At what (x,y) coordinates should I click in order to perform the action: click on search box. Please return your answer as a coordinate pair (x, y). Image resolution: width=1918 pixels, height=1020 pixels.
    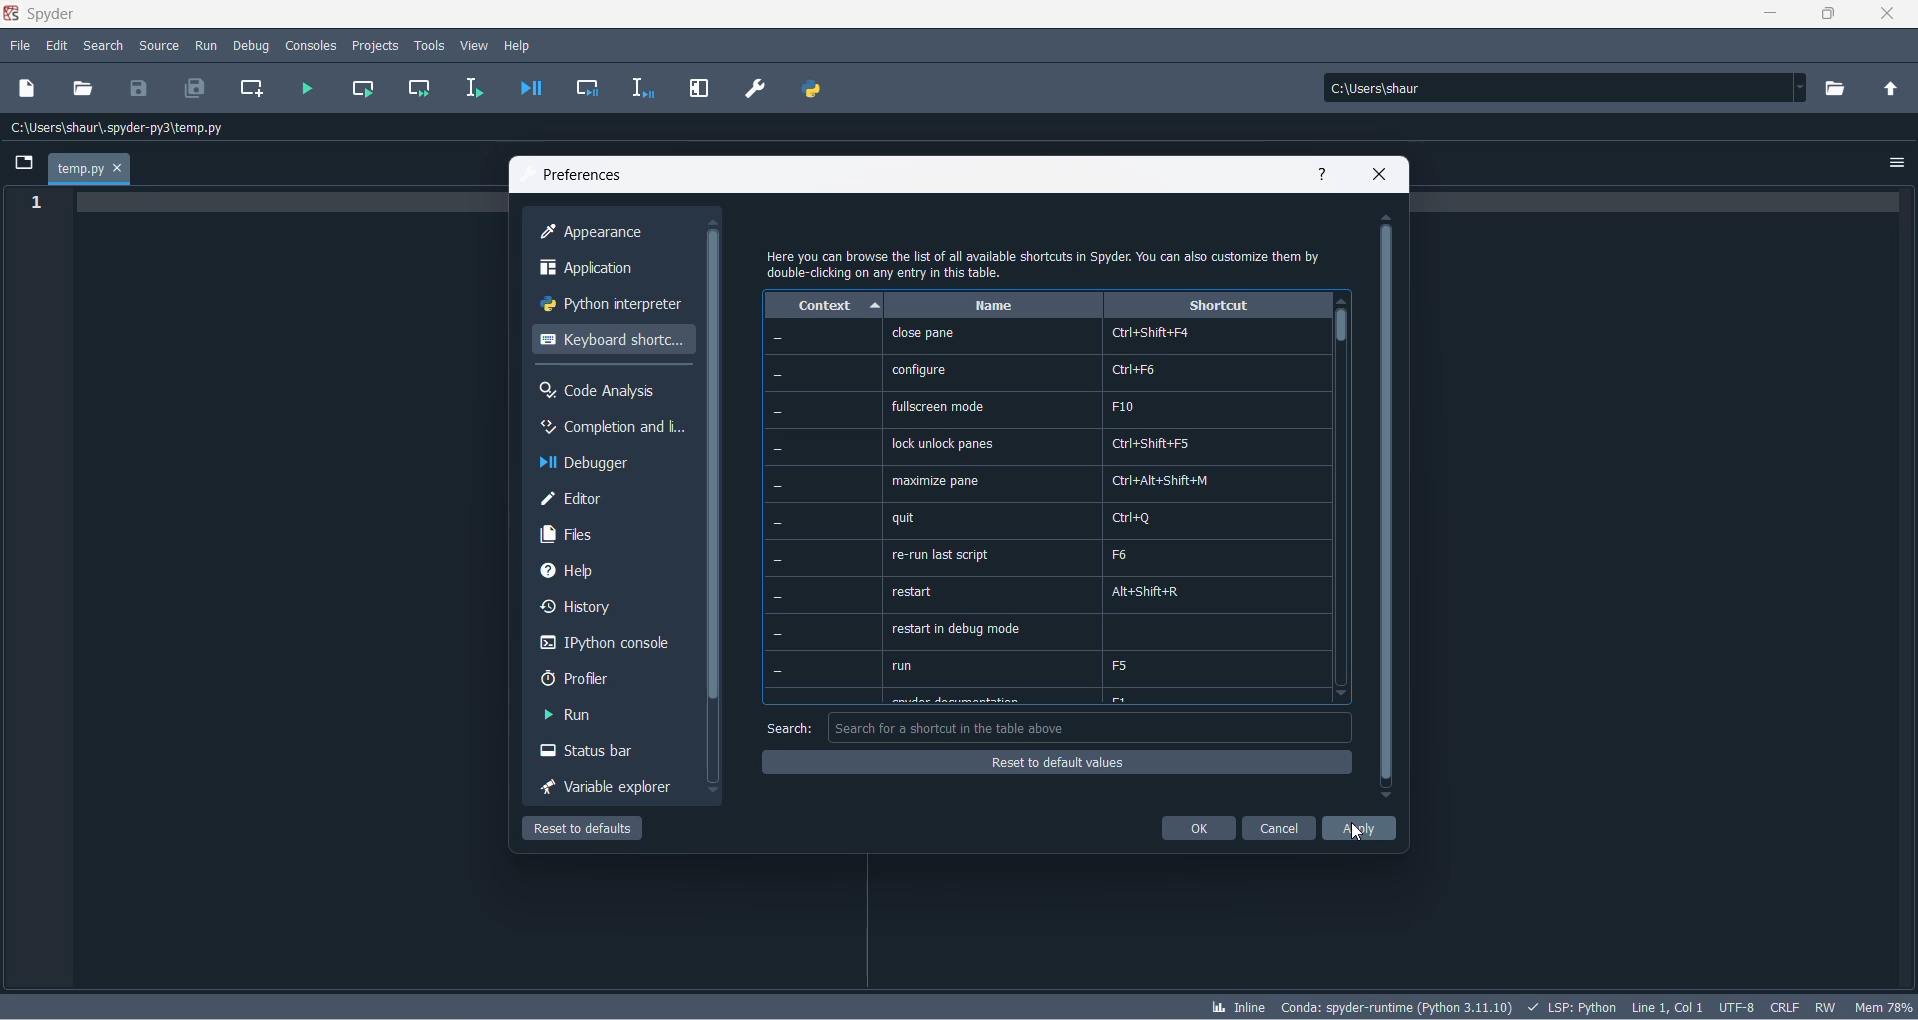
    Looking at the image, I should click on (1093, 727).